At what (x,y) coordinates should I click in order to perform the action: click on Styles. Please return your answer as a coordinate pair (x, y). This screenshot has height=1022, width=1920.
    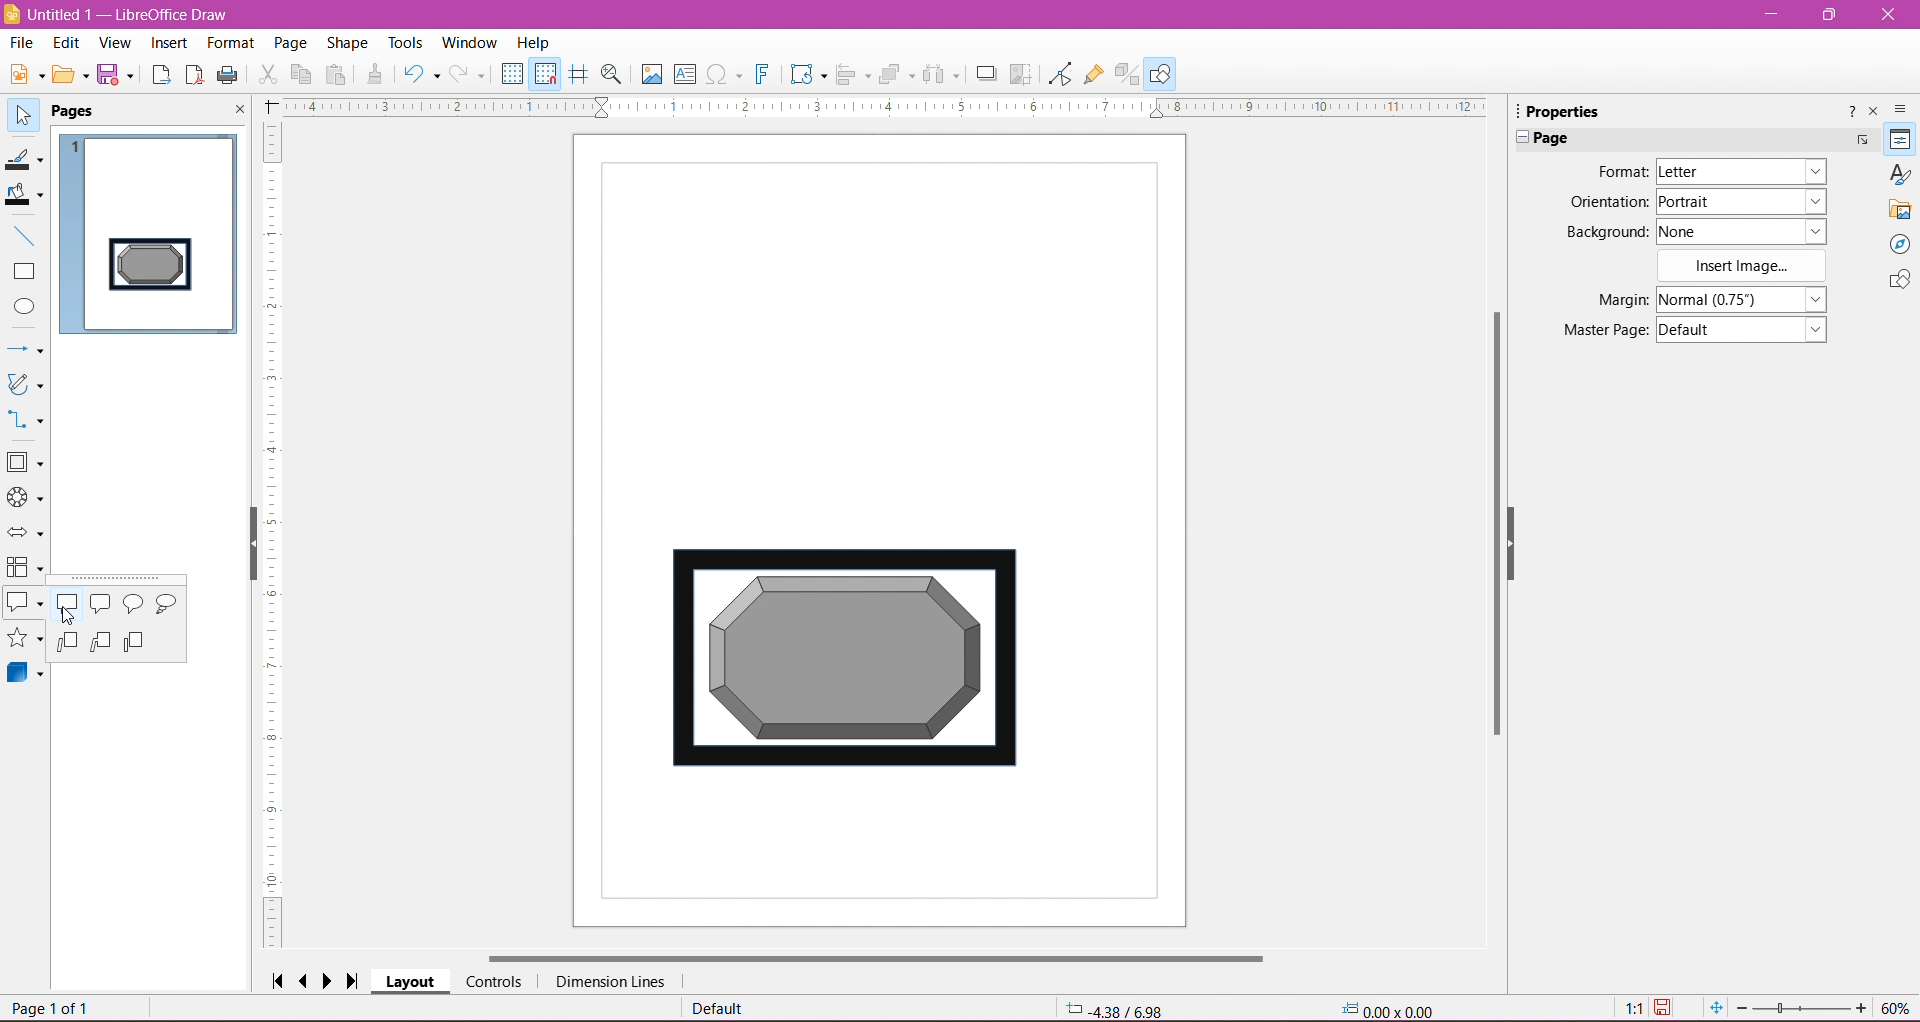
    Looking at the image, I should click on (1900, 174).